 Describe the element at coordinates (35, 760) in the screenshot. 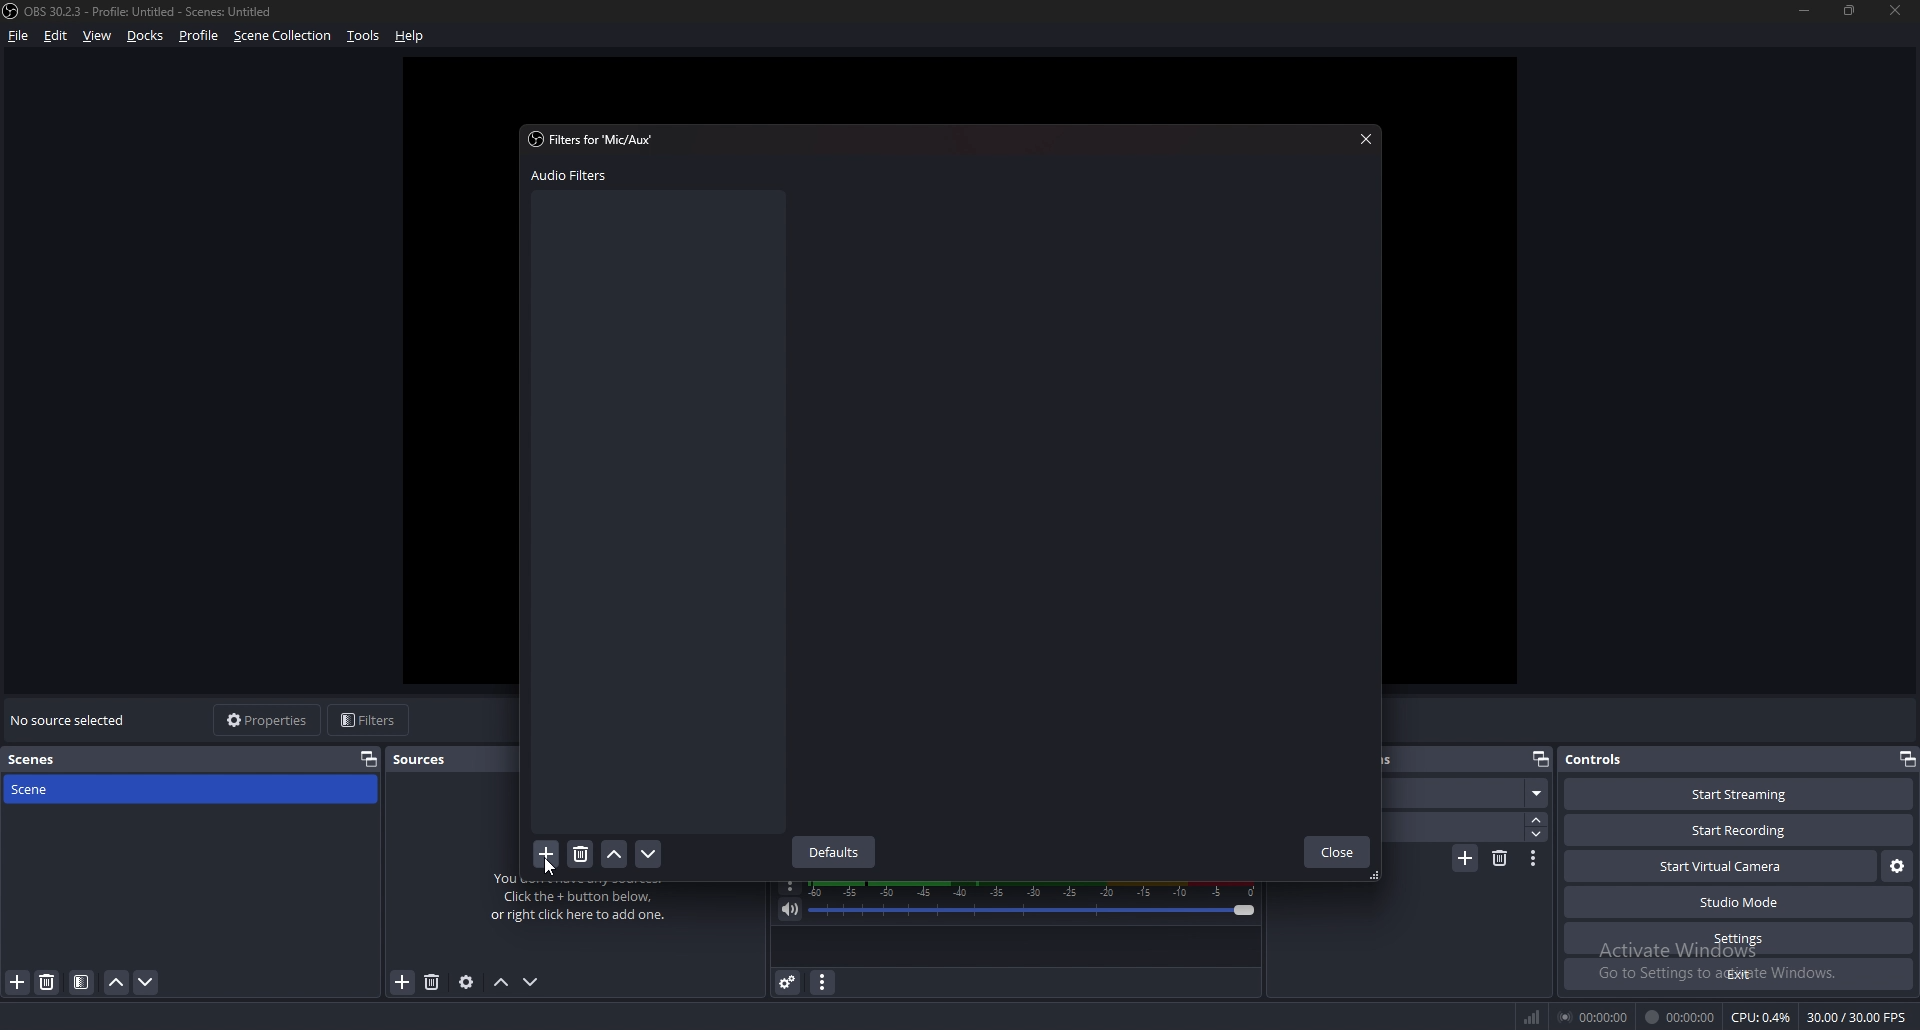

I see `scenes` at that location.